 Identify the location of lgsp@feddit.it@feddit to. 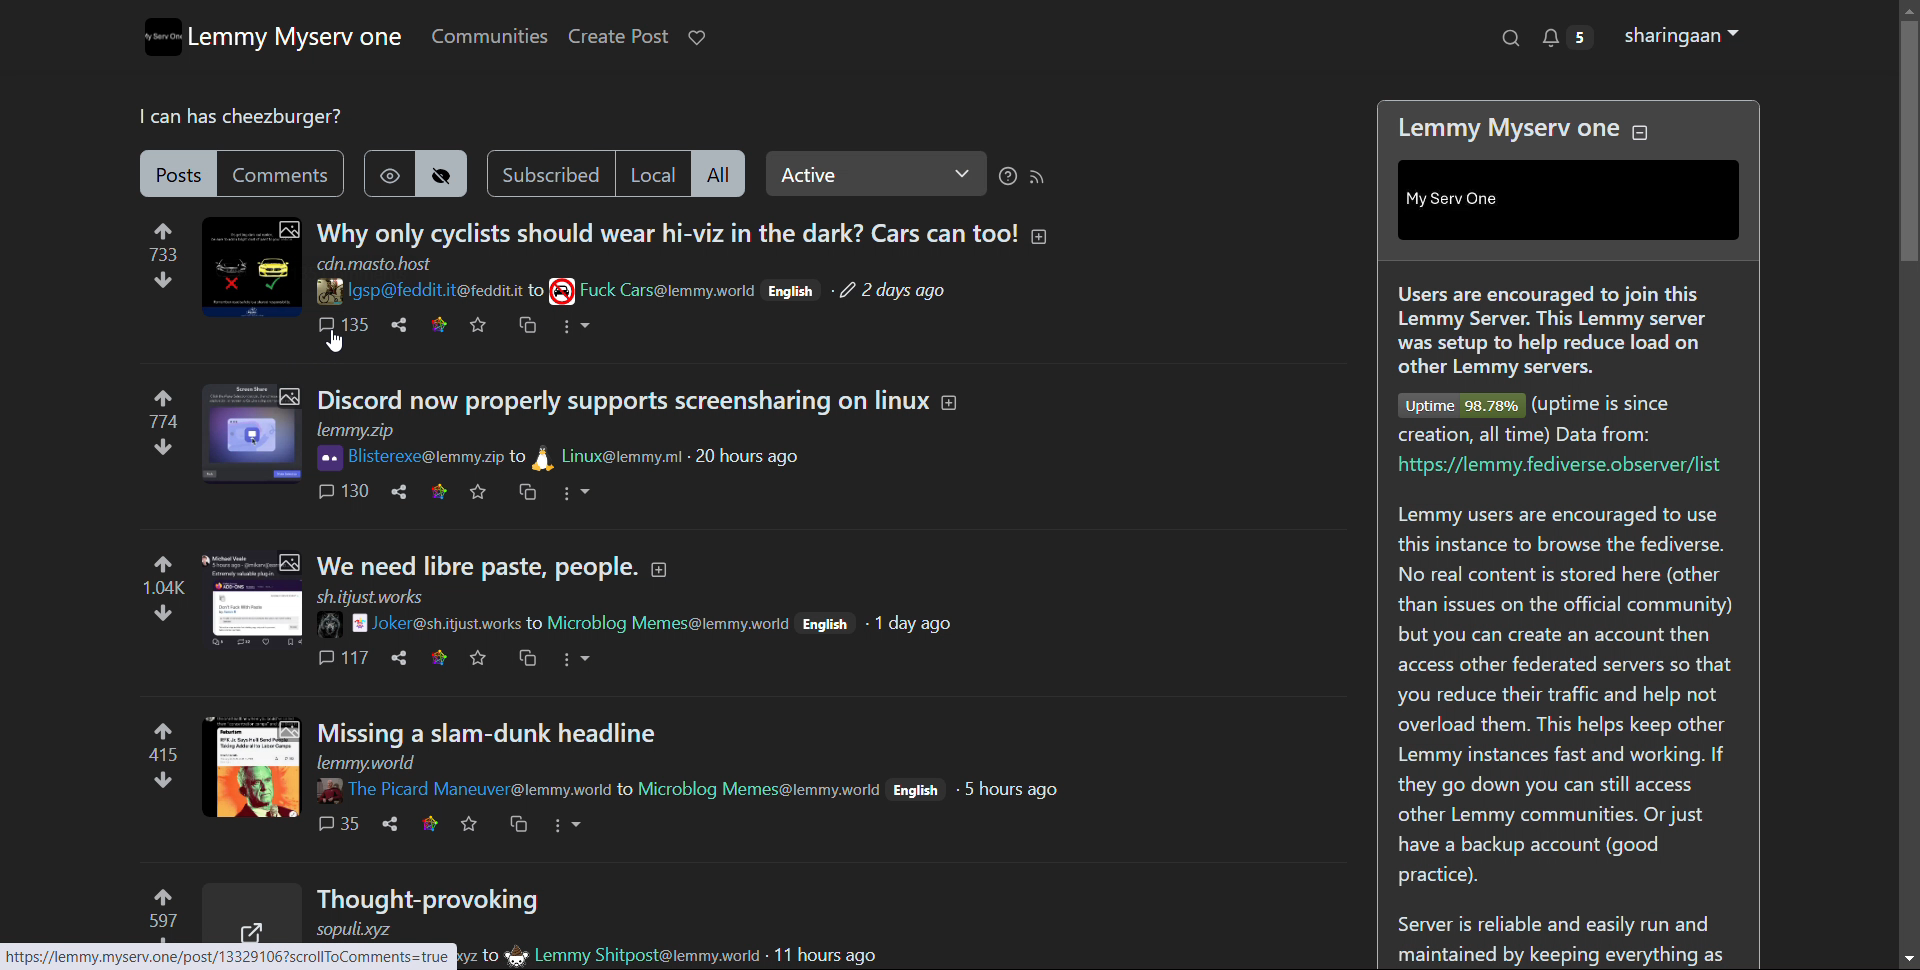
(428, 292).